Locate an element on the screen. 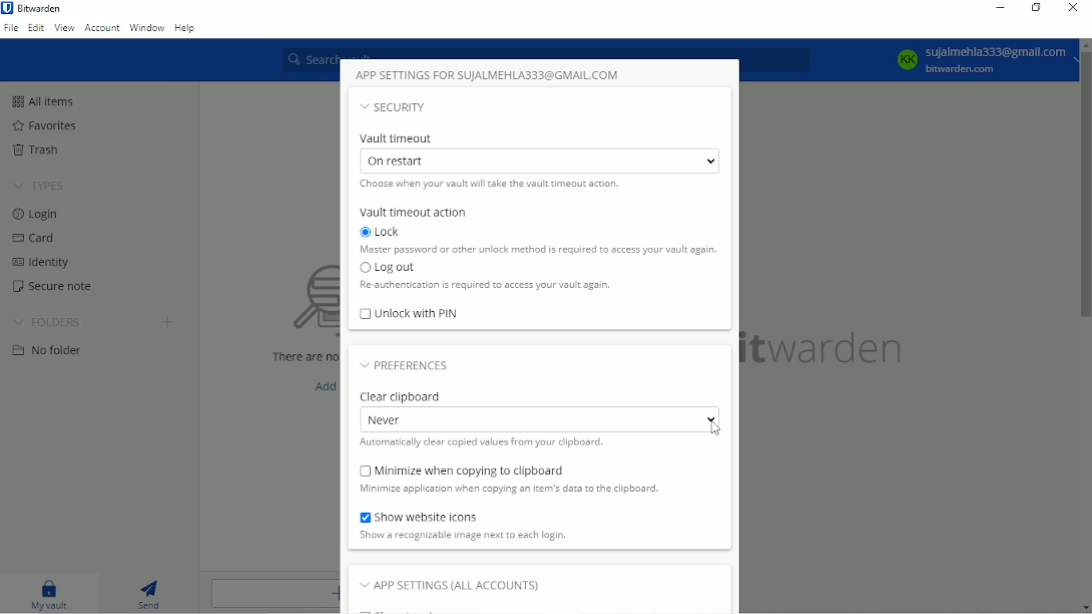 The image size is (1092, 614). Trash is located at coordinates (37, 148).